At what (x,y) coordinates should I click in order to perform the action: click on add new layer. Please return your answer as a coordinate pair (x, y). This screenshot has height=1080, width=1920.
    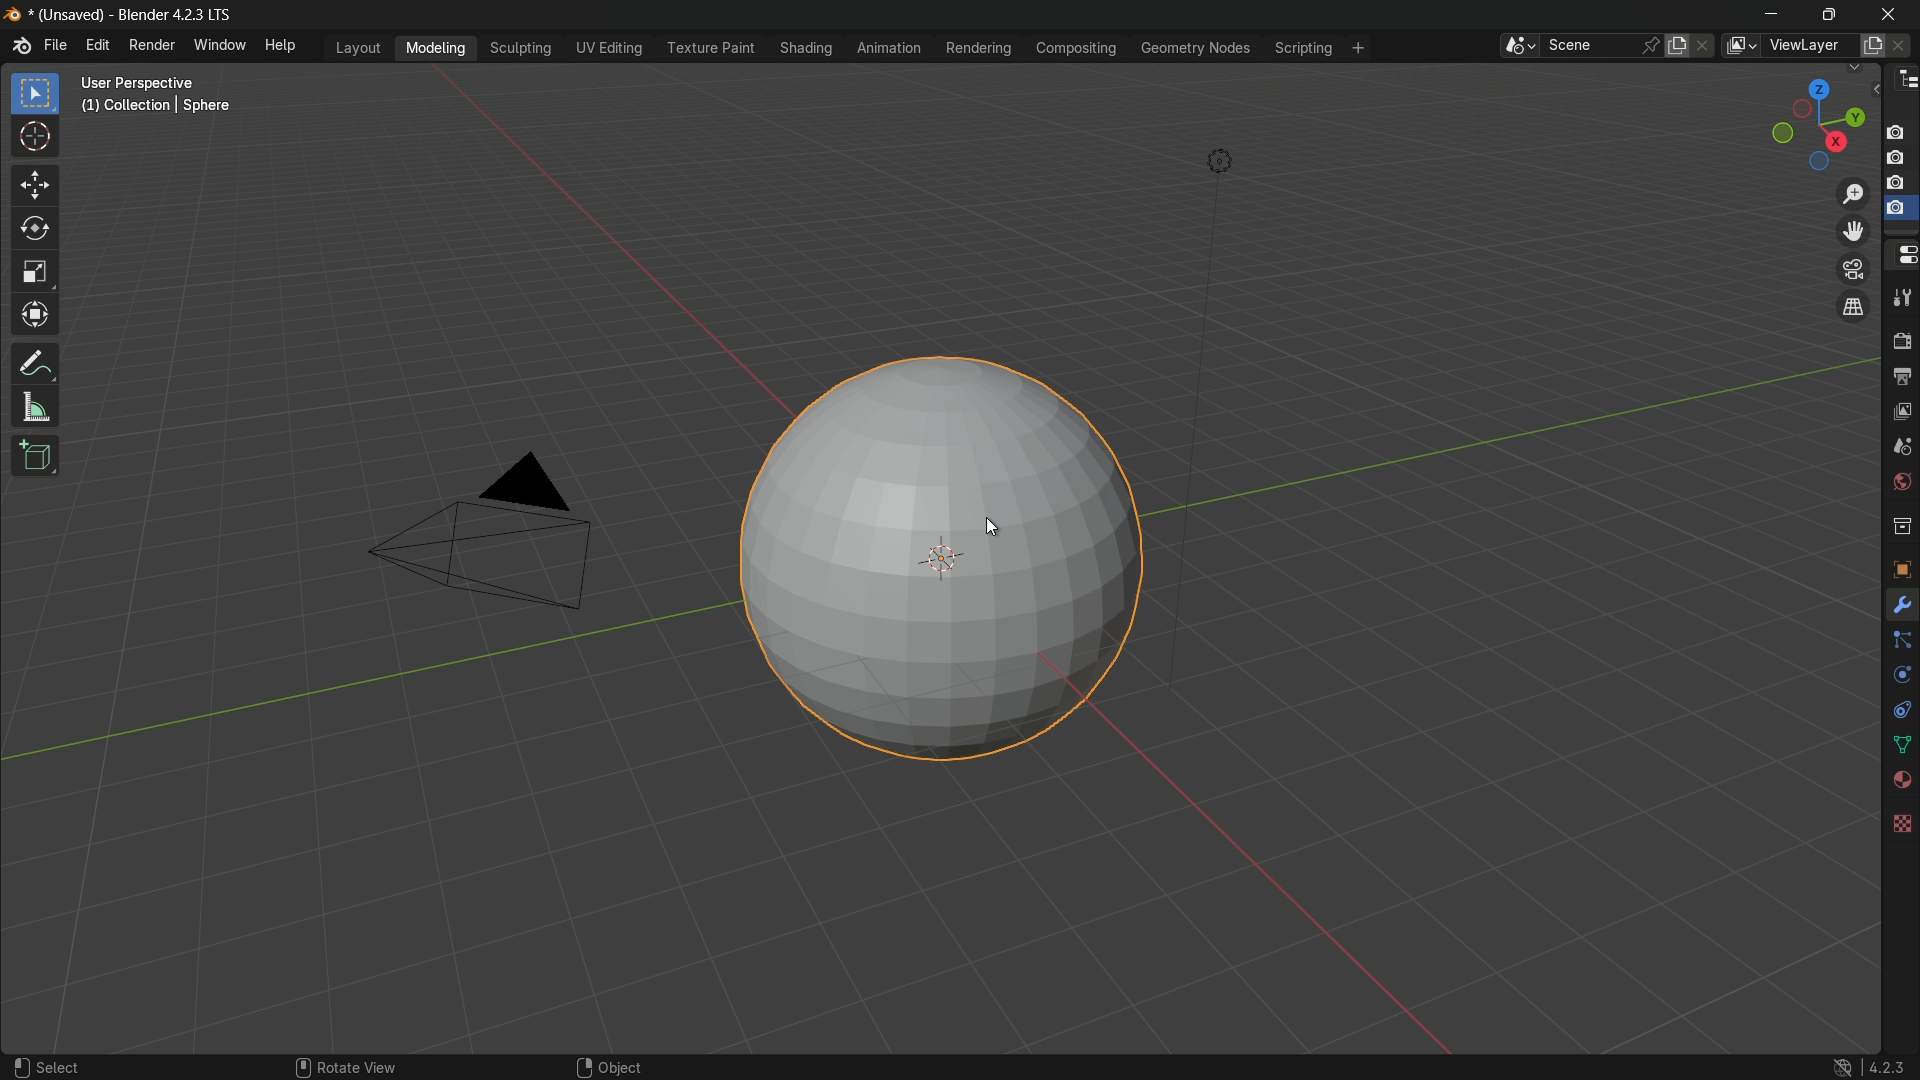
    Looking at the image, I should click on (1872, 44).